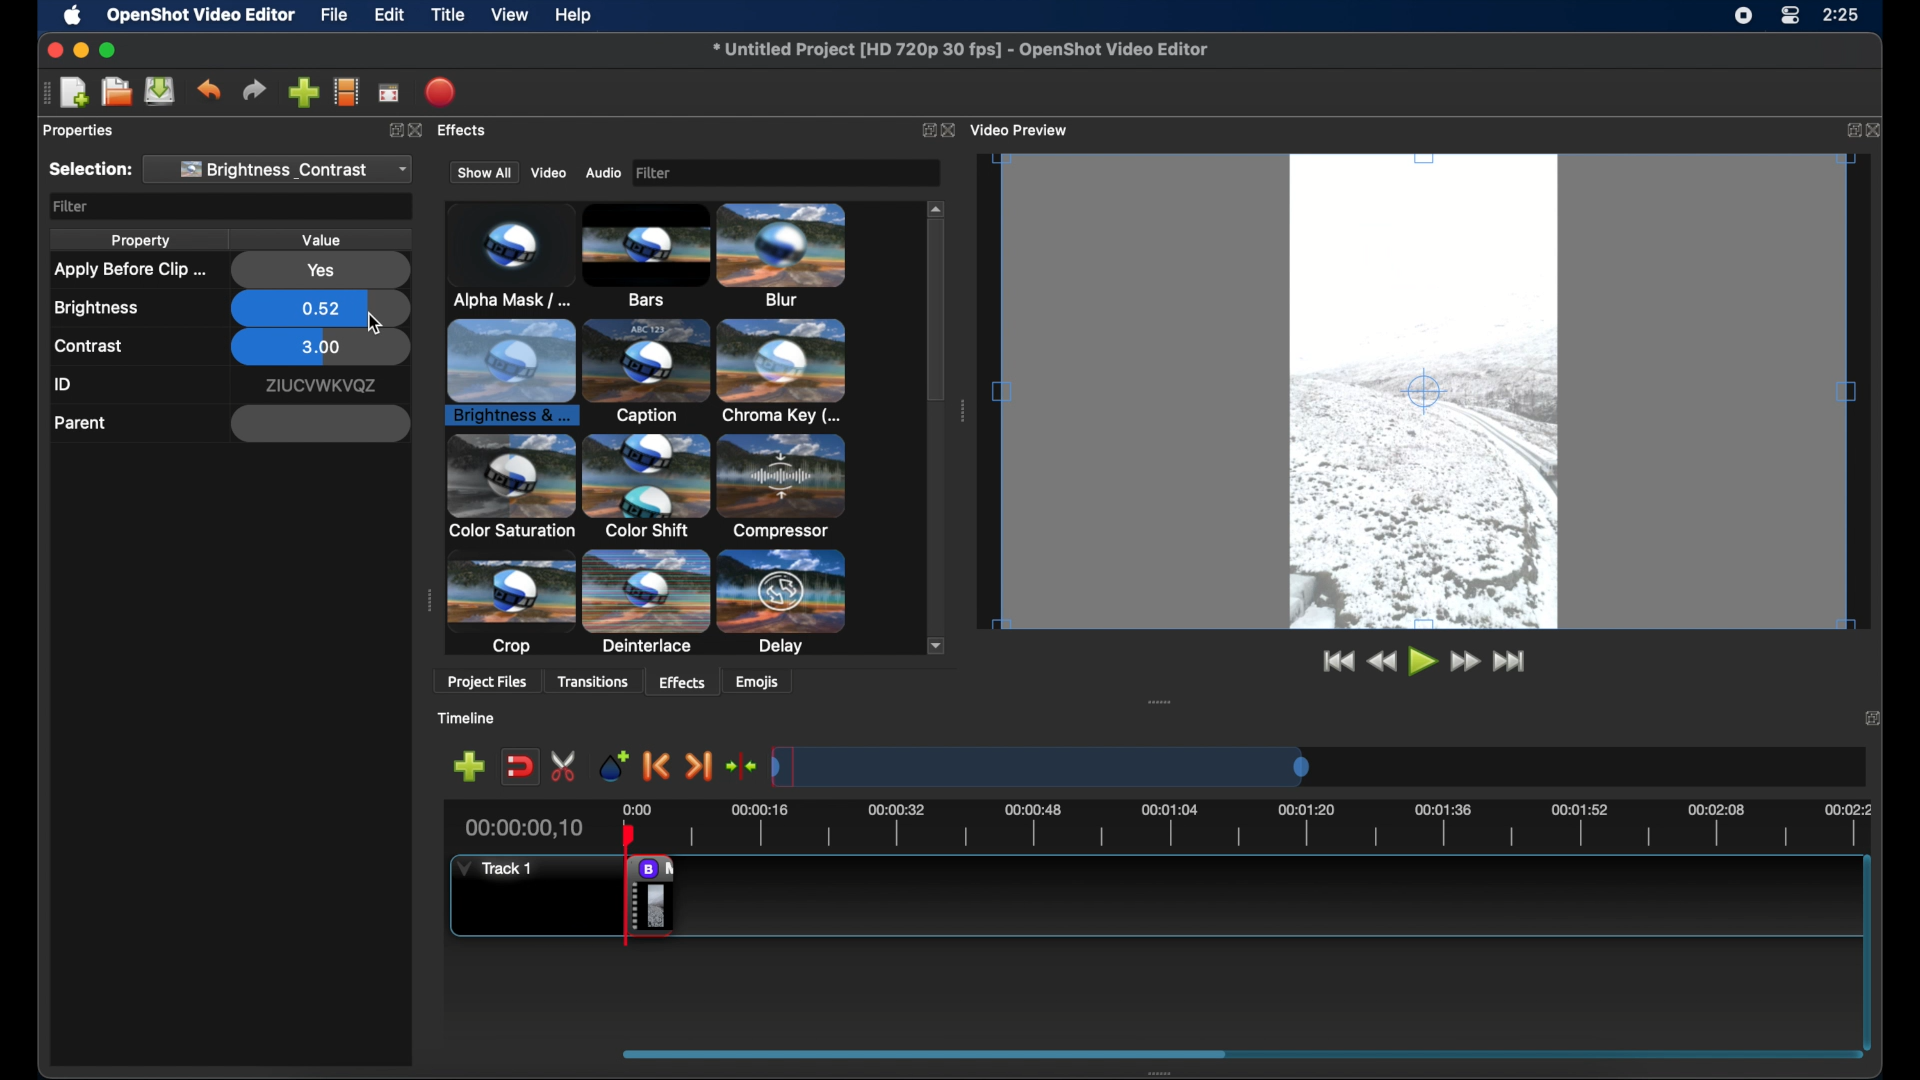  I want to click on play button, so click(1421, 663).